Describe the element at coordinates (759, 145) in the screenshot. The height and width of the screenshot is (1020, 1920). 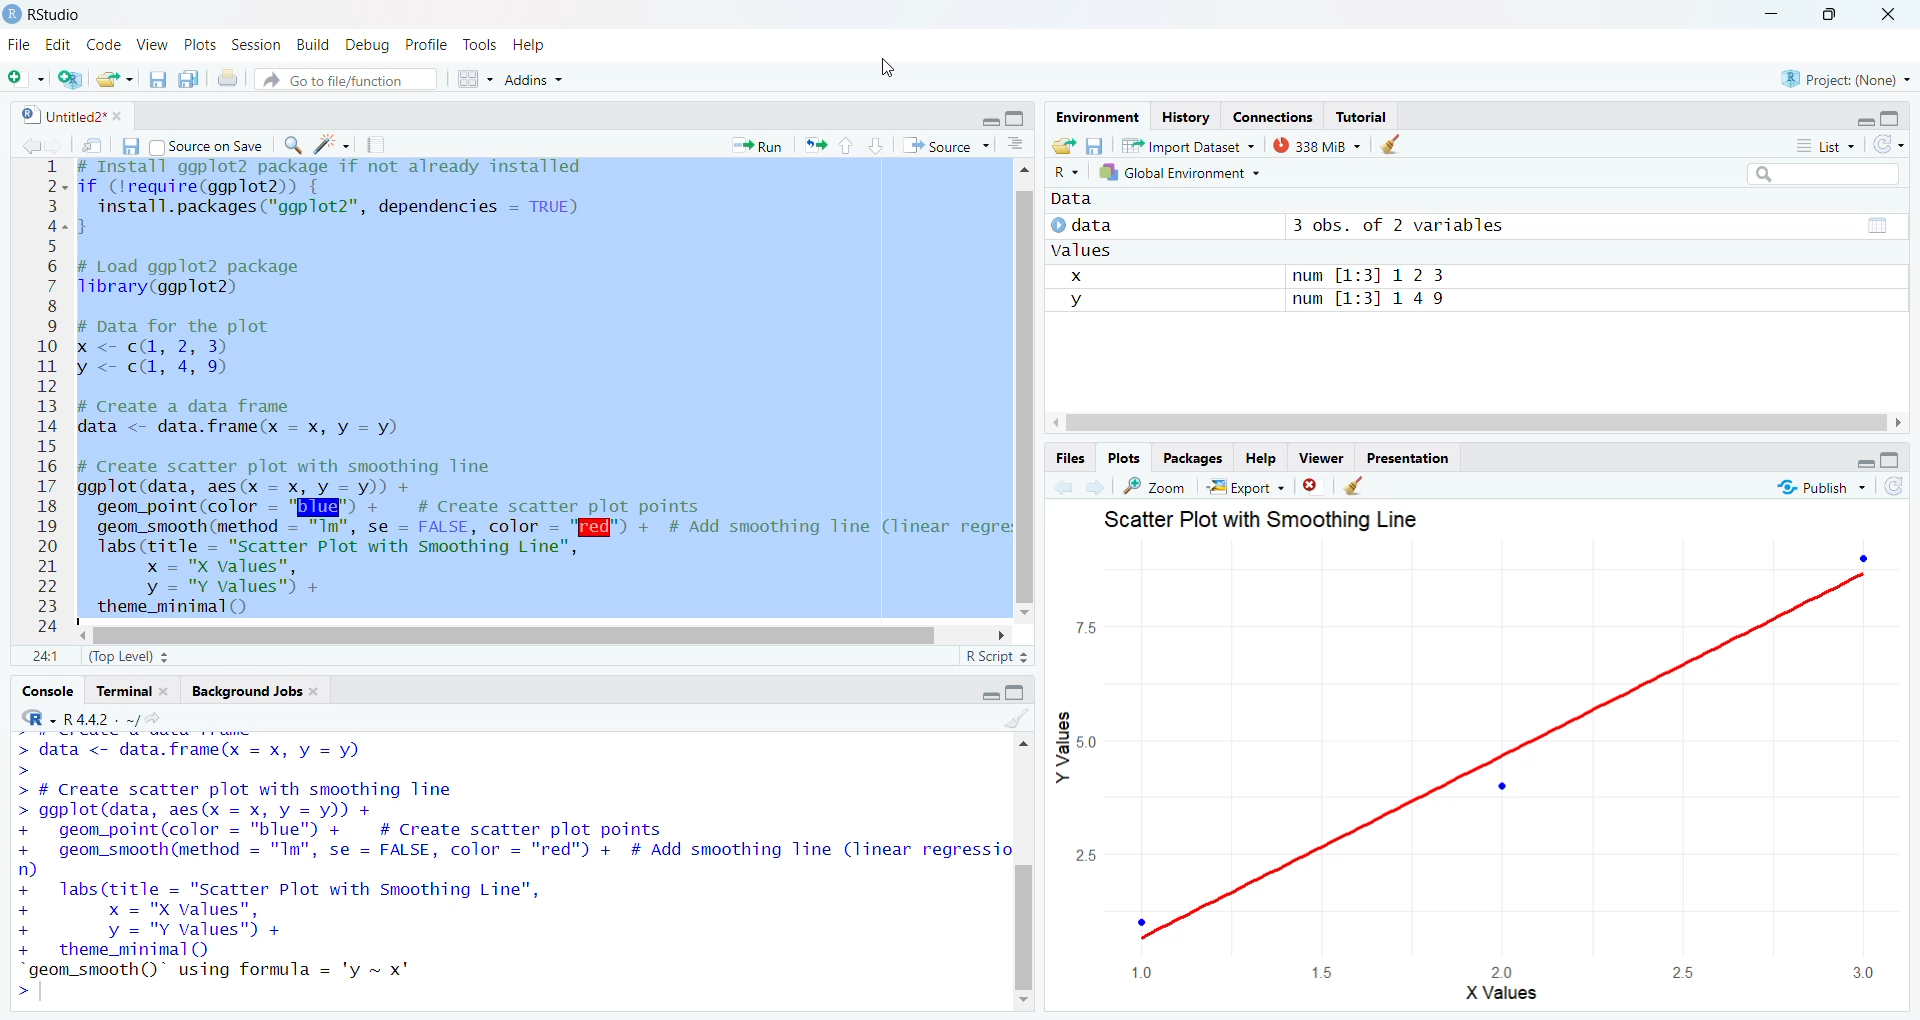
I see ` Run` at that location.